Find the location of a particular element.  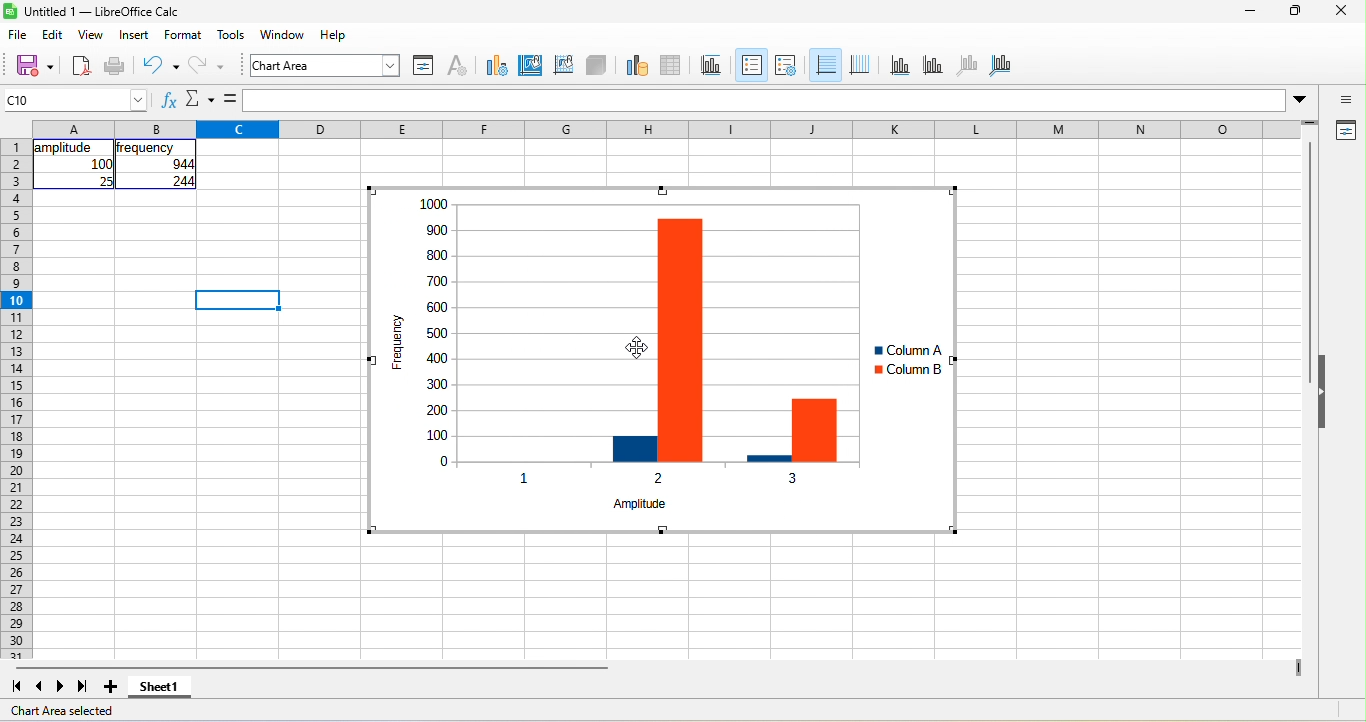

legend is located at coordinates (786, 66).